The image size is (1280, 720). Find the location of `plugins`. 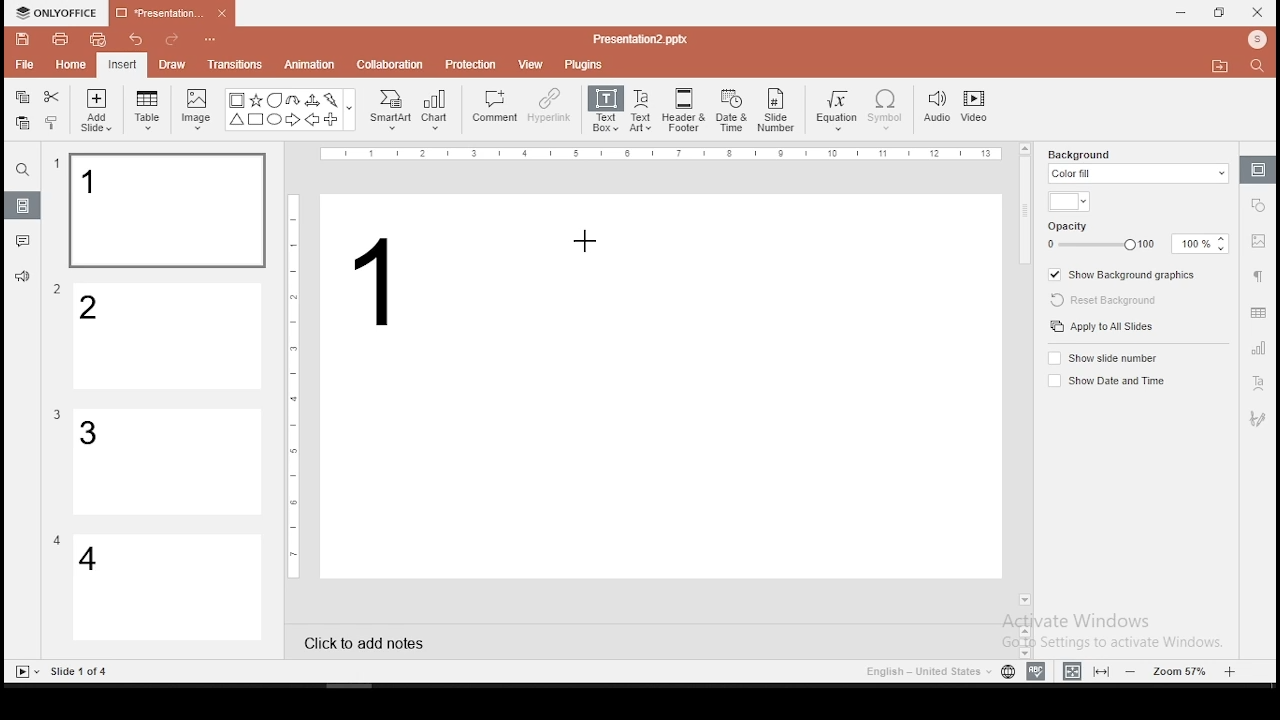

plugins is located at coordinates (585, 61).